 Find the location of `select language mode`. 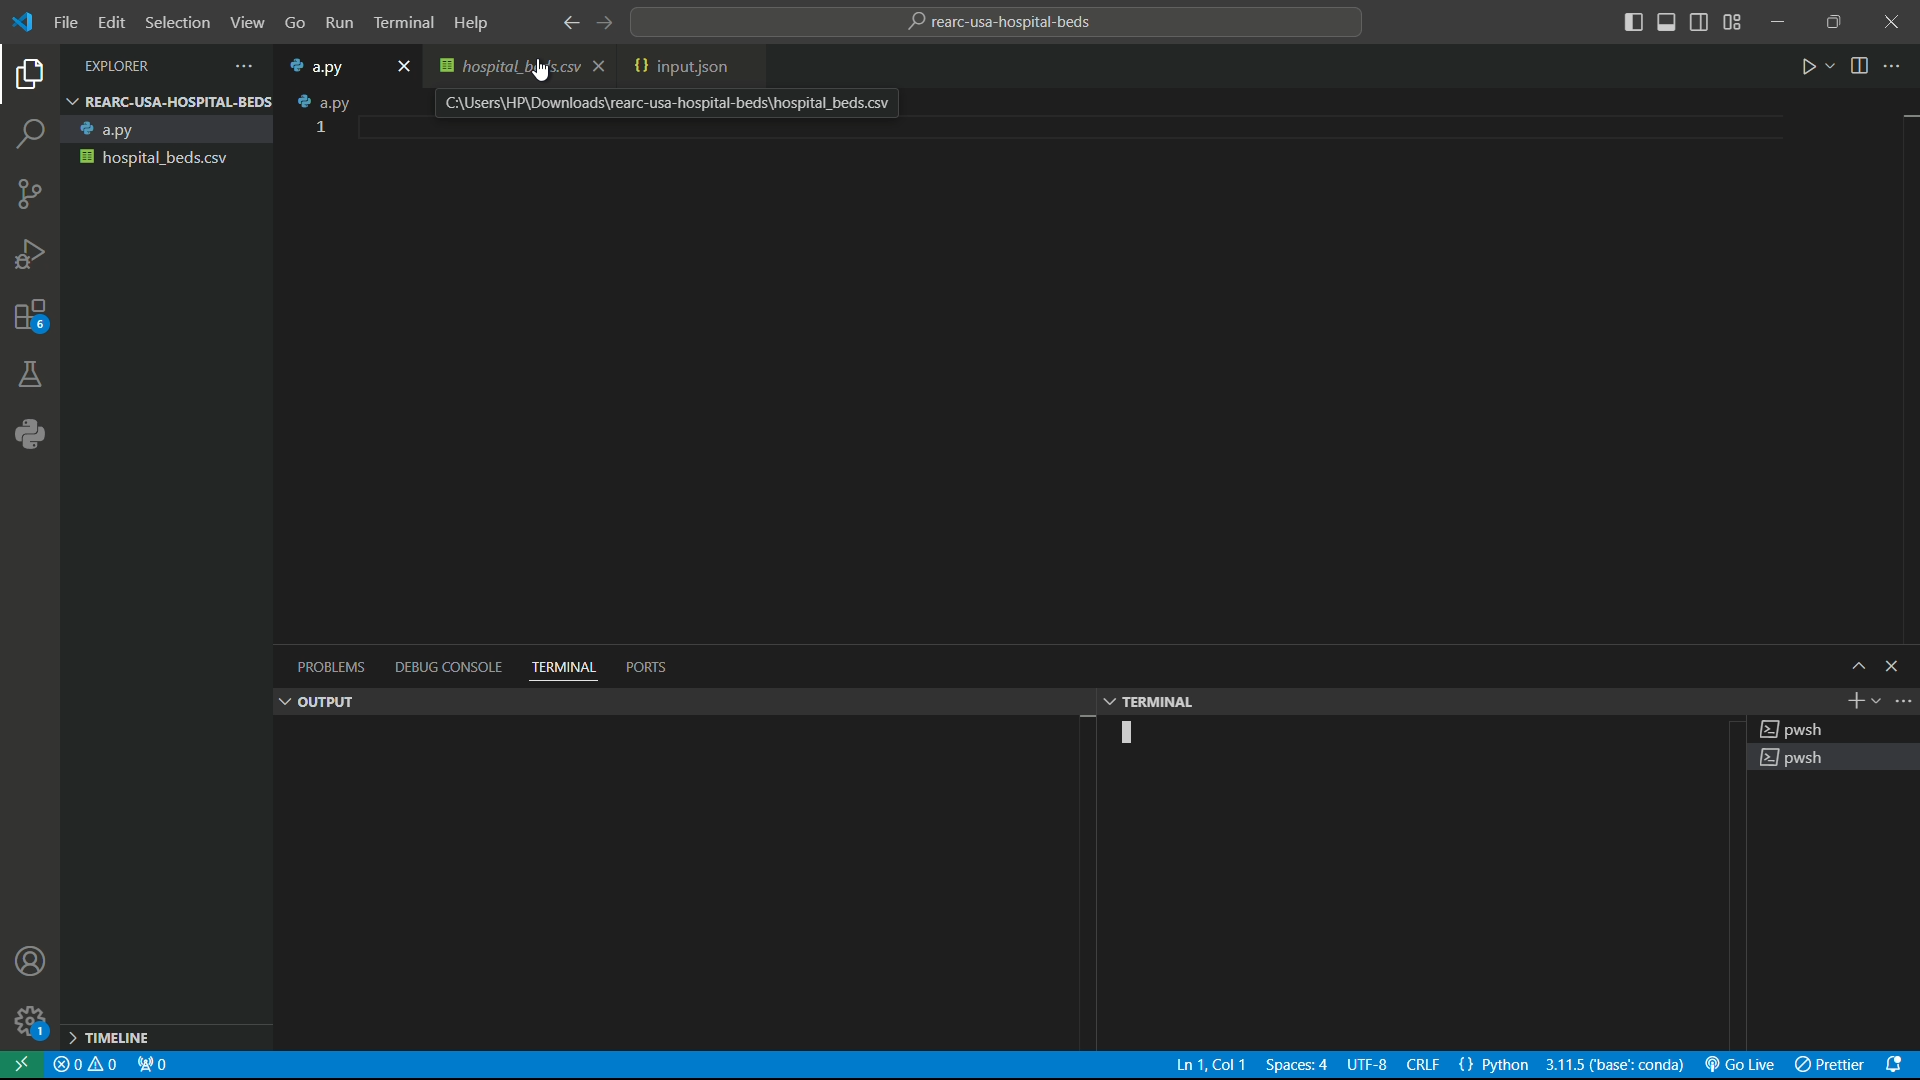

select language mode is located at coordinates (1497, 1065).